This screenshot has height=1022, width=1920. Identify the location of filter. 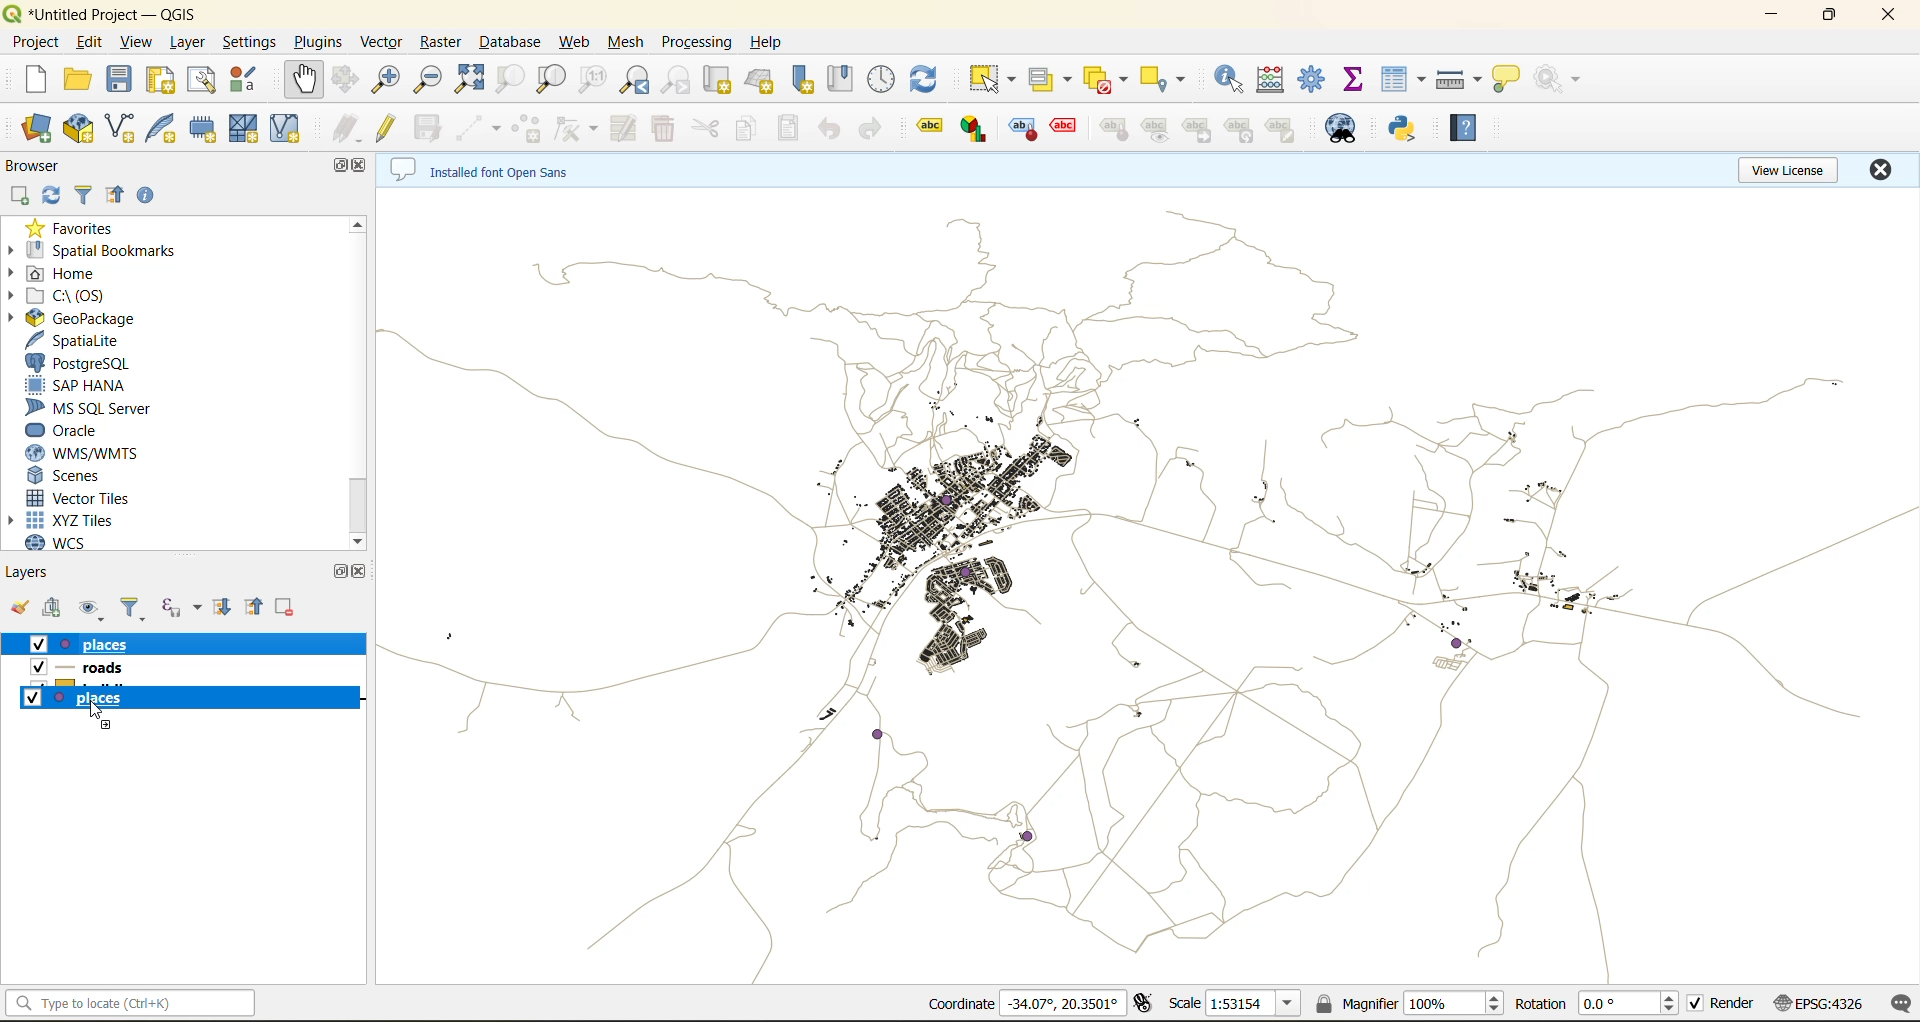
(78, 197).